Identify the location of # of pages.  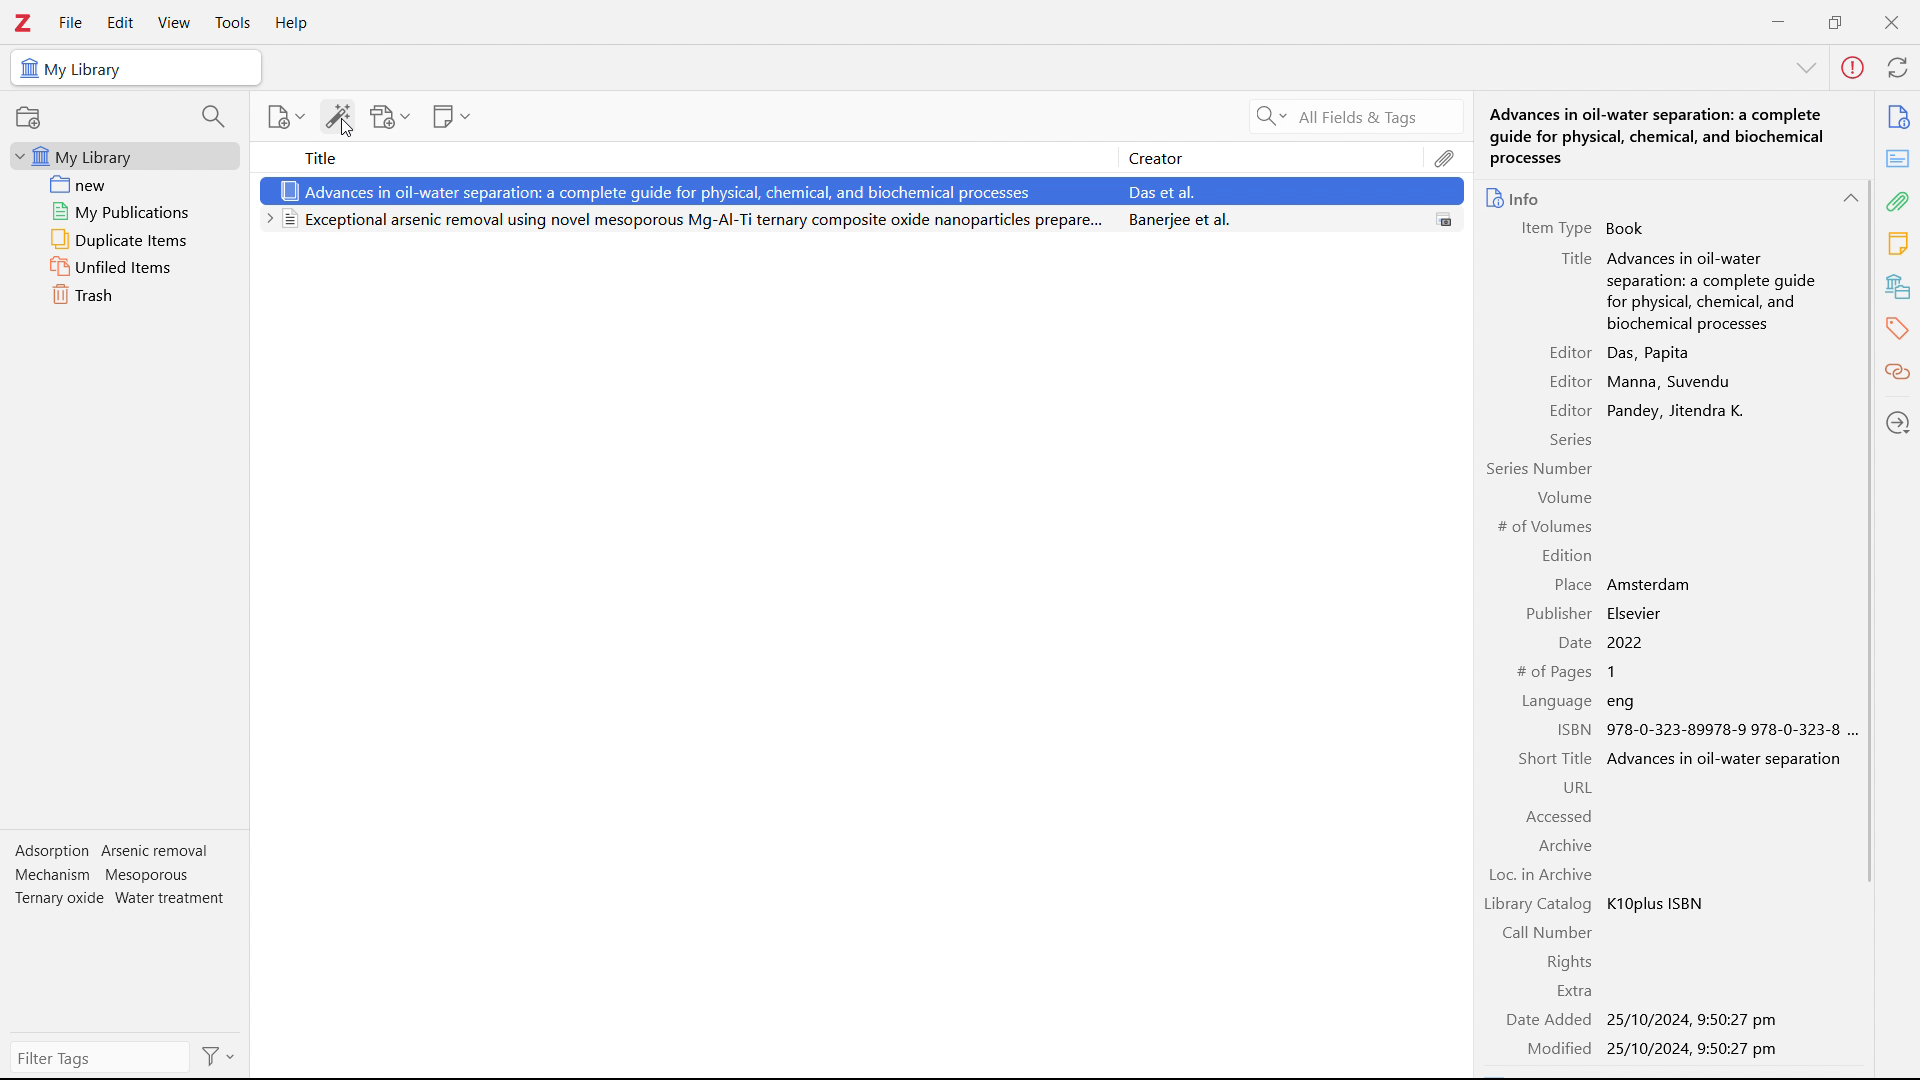
(1555, 673).